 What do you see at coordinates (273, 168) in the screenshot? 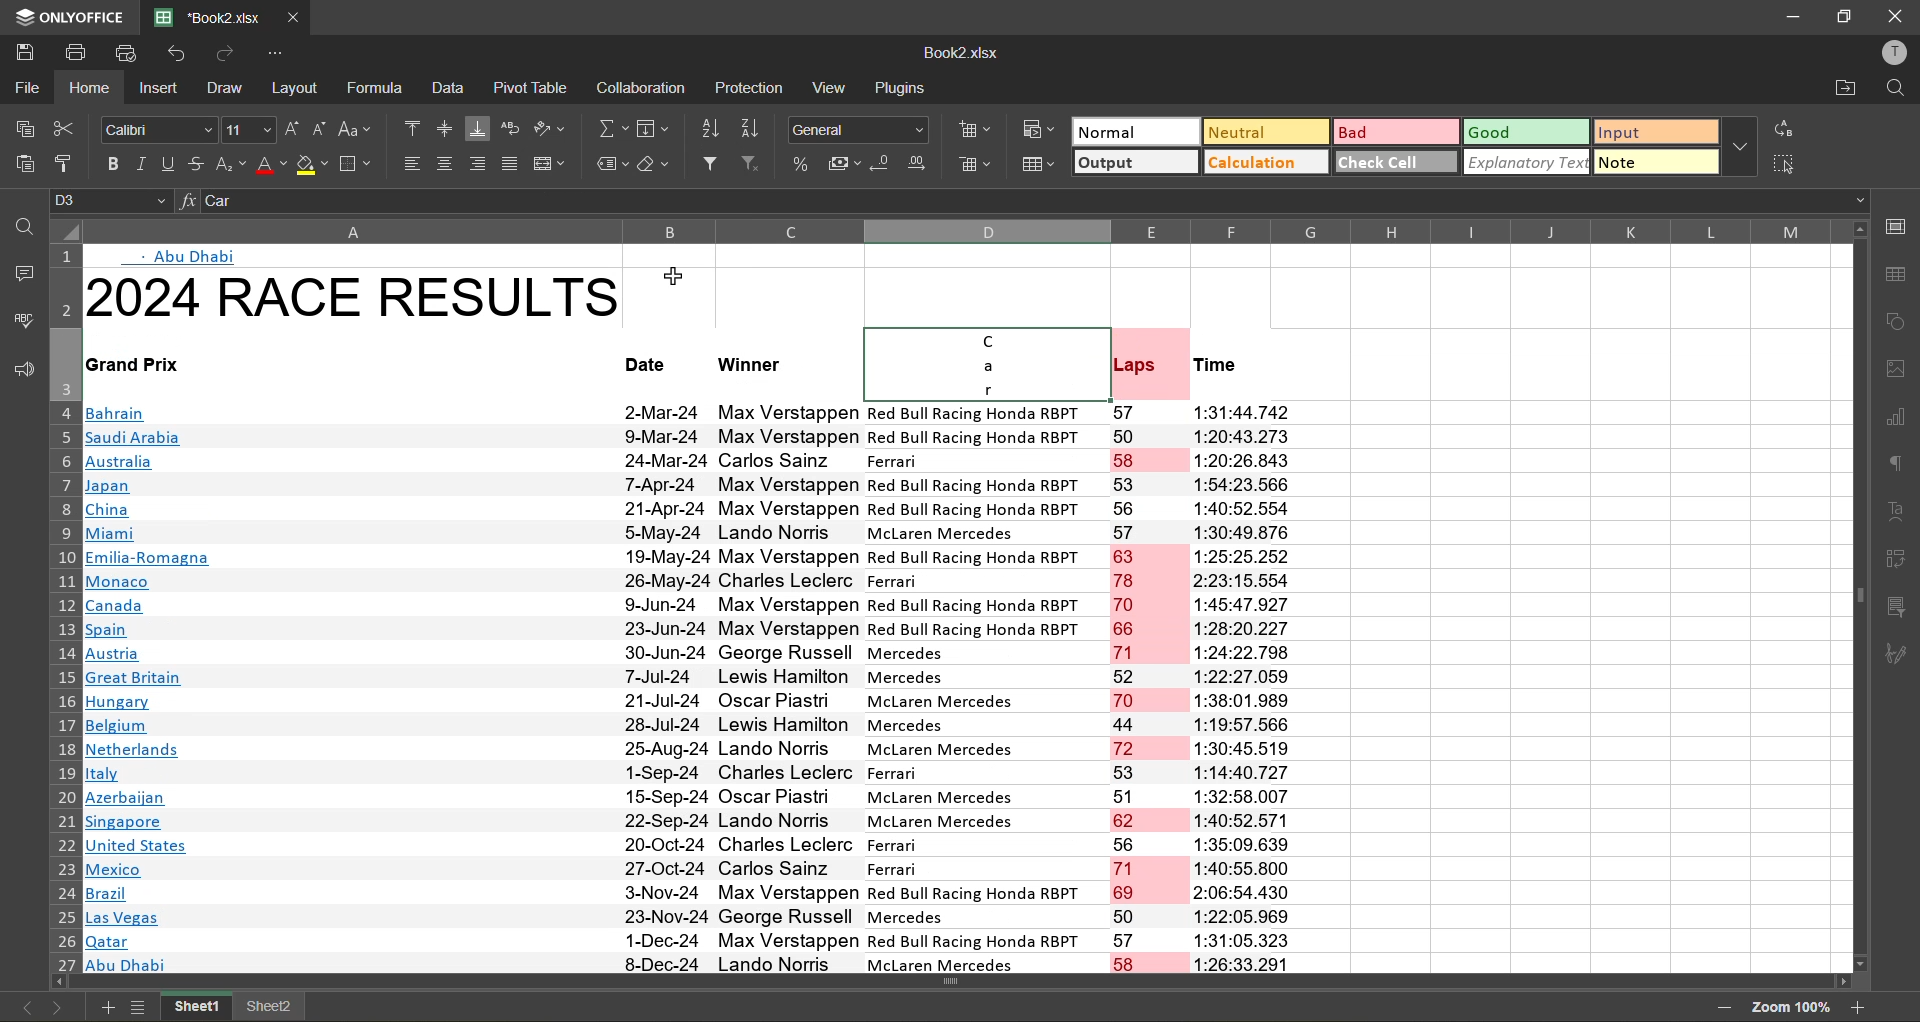
I see `font color` at bounding box center [273, 168].